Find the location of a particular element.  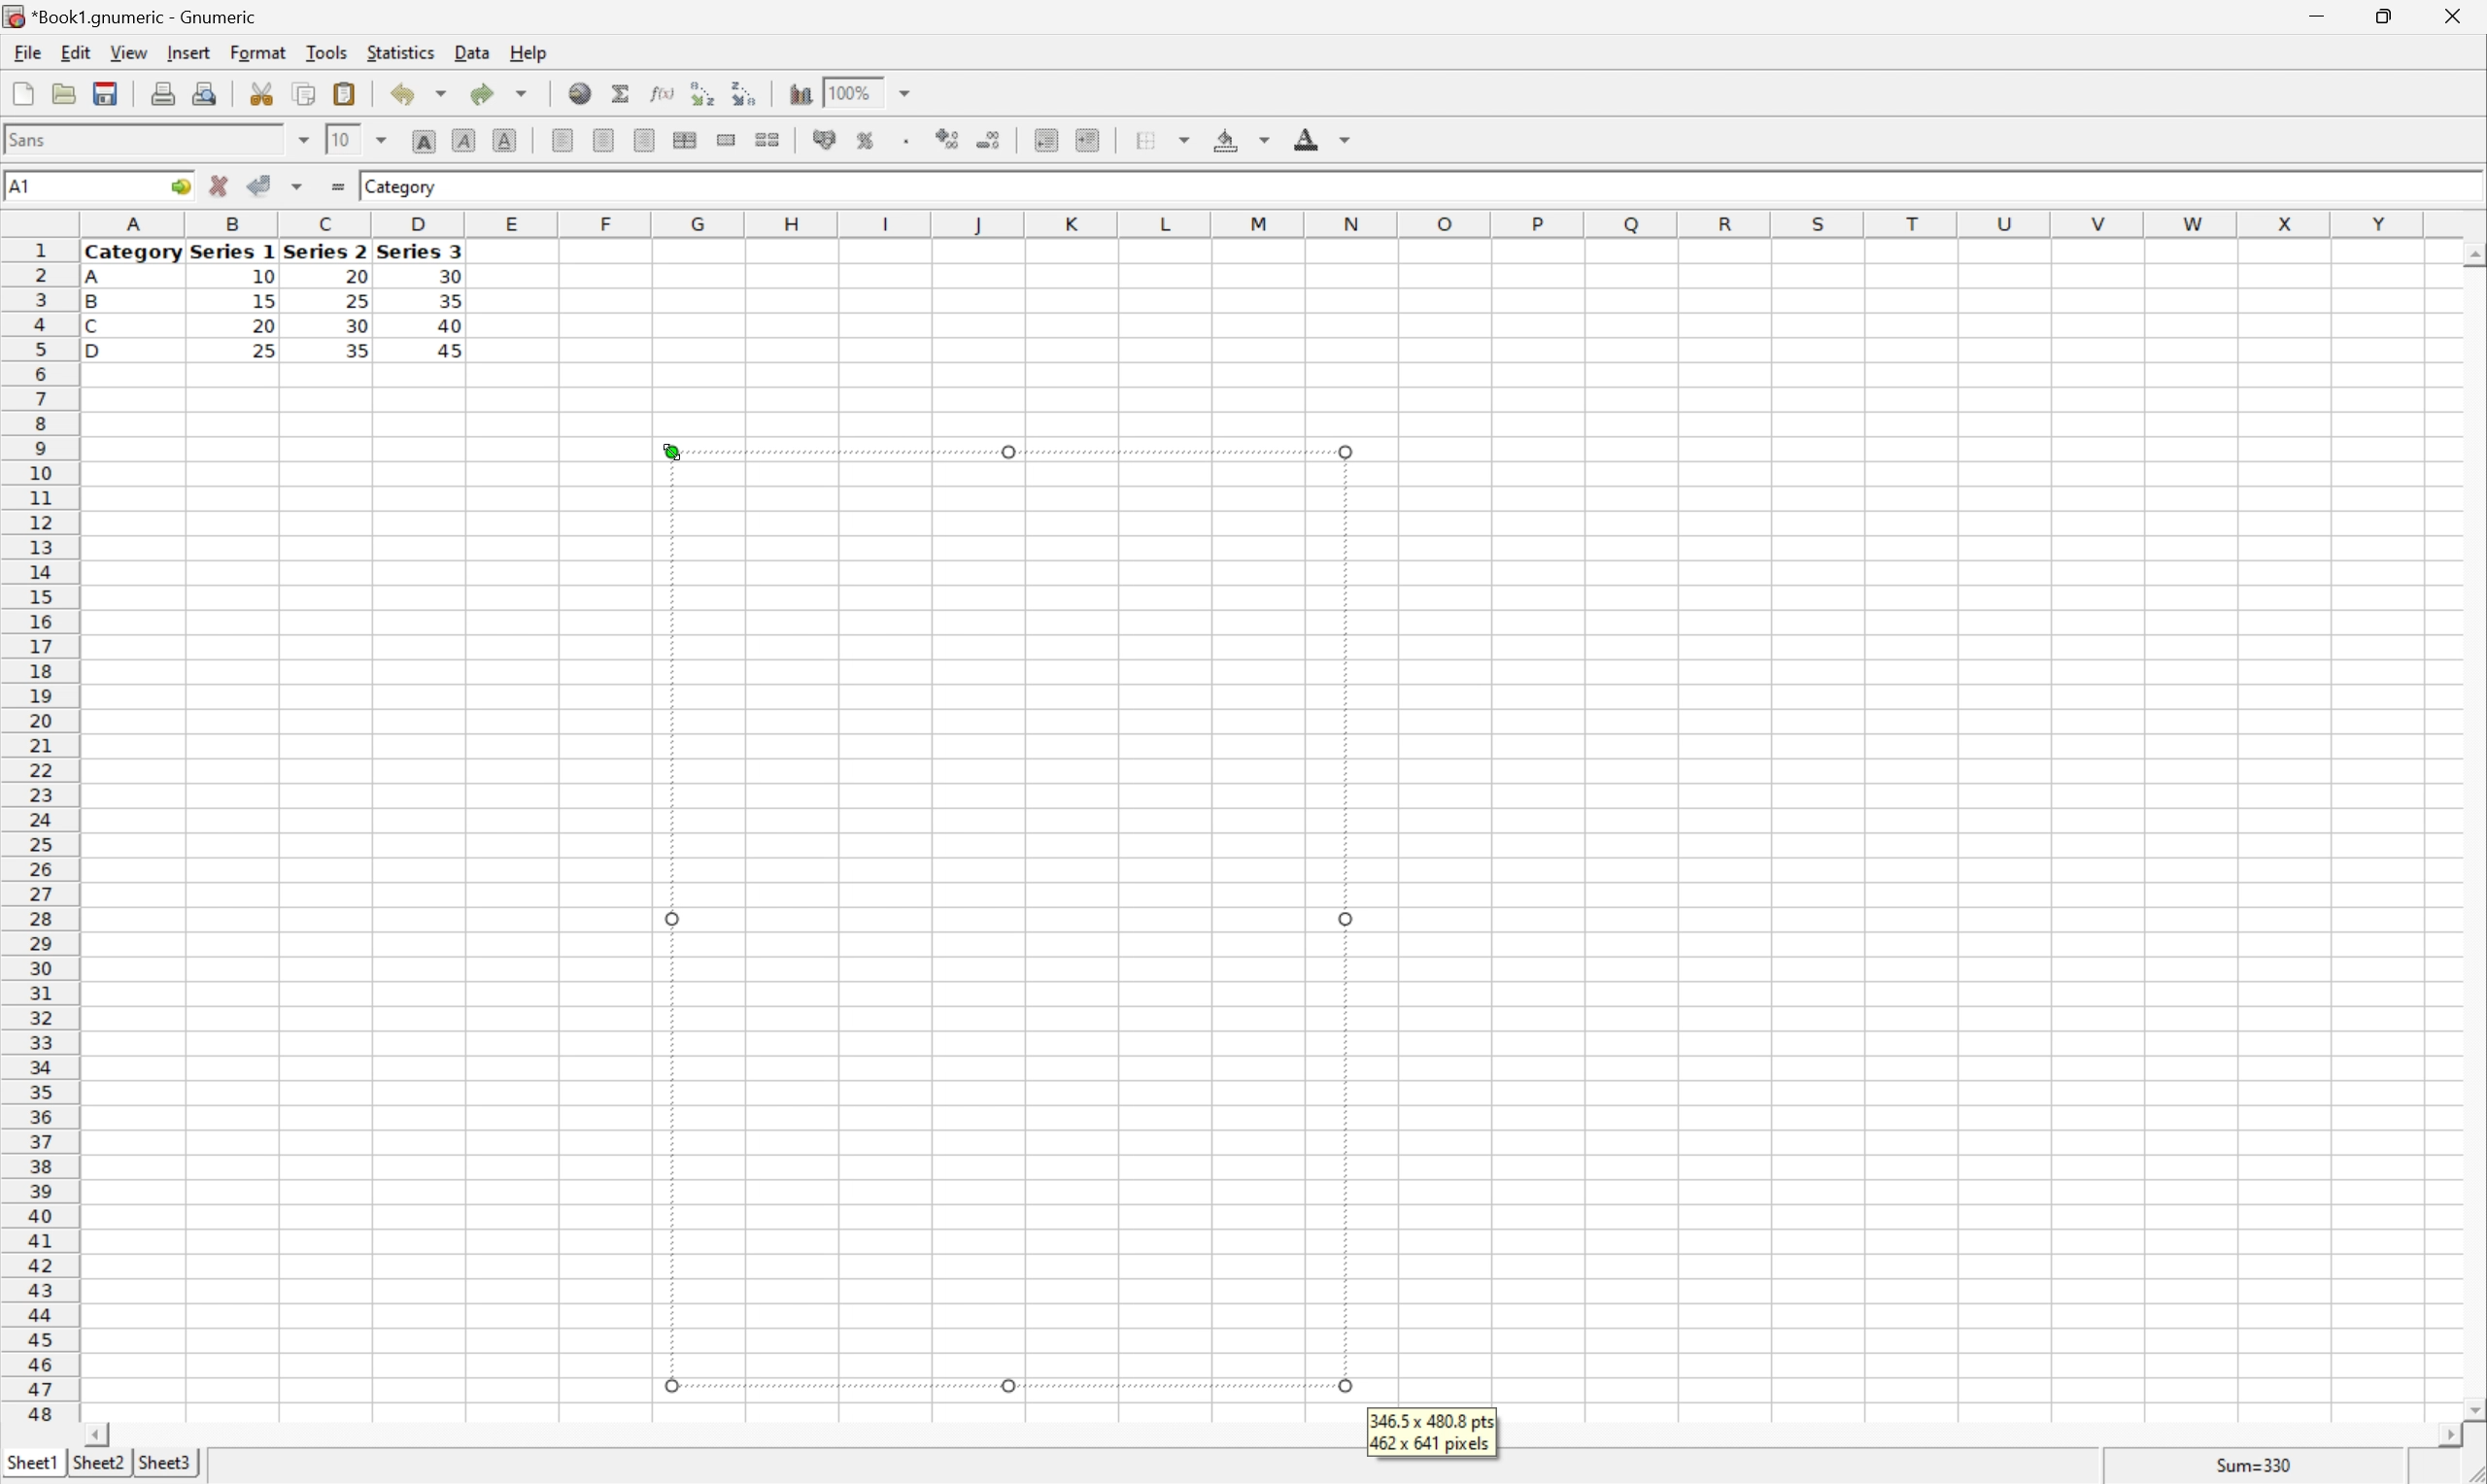

Save current workbook is located at coordinates (104, 92).